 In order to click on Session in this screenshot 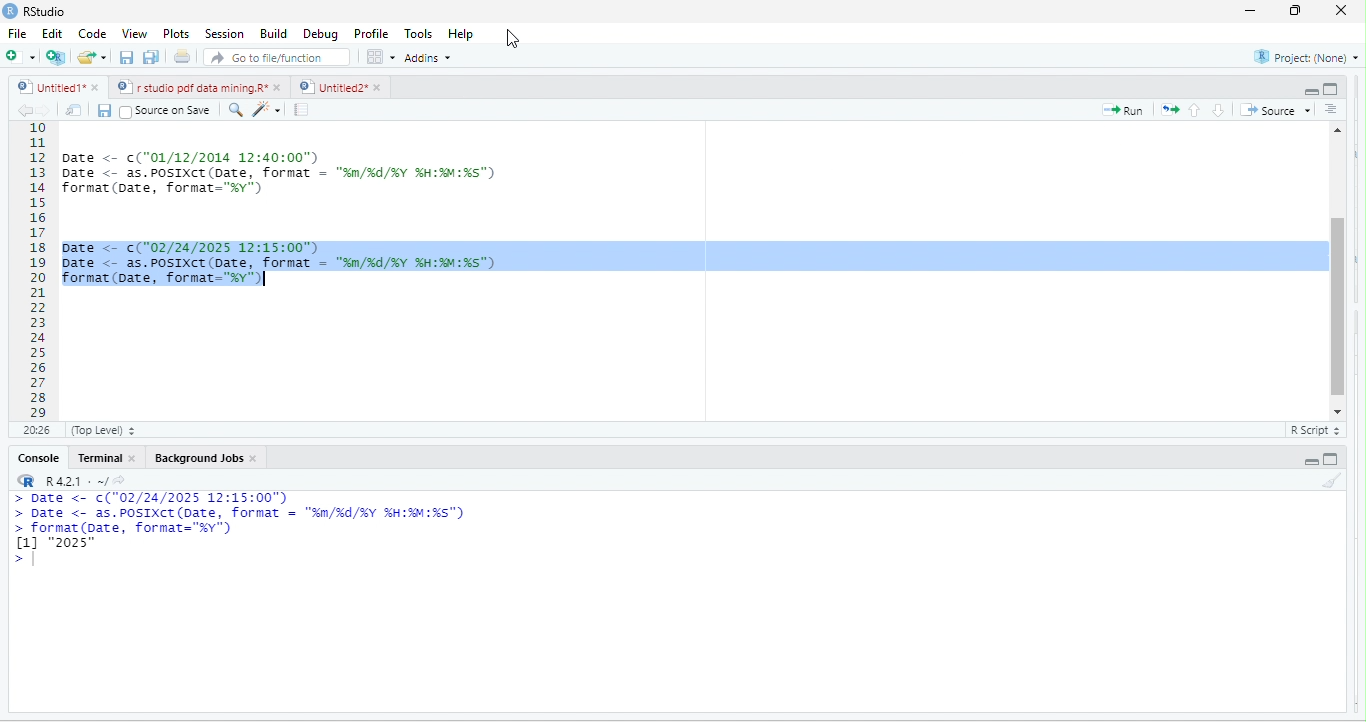, I will do `click(222, 34)`.